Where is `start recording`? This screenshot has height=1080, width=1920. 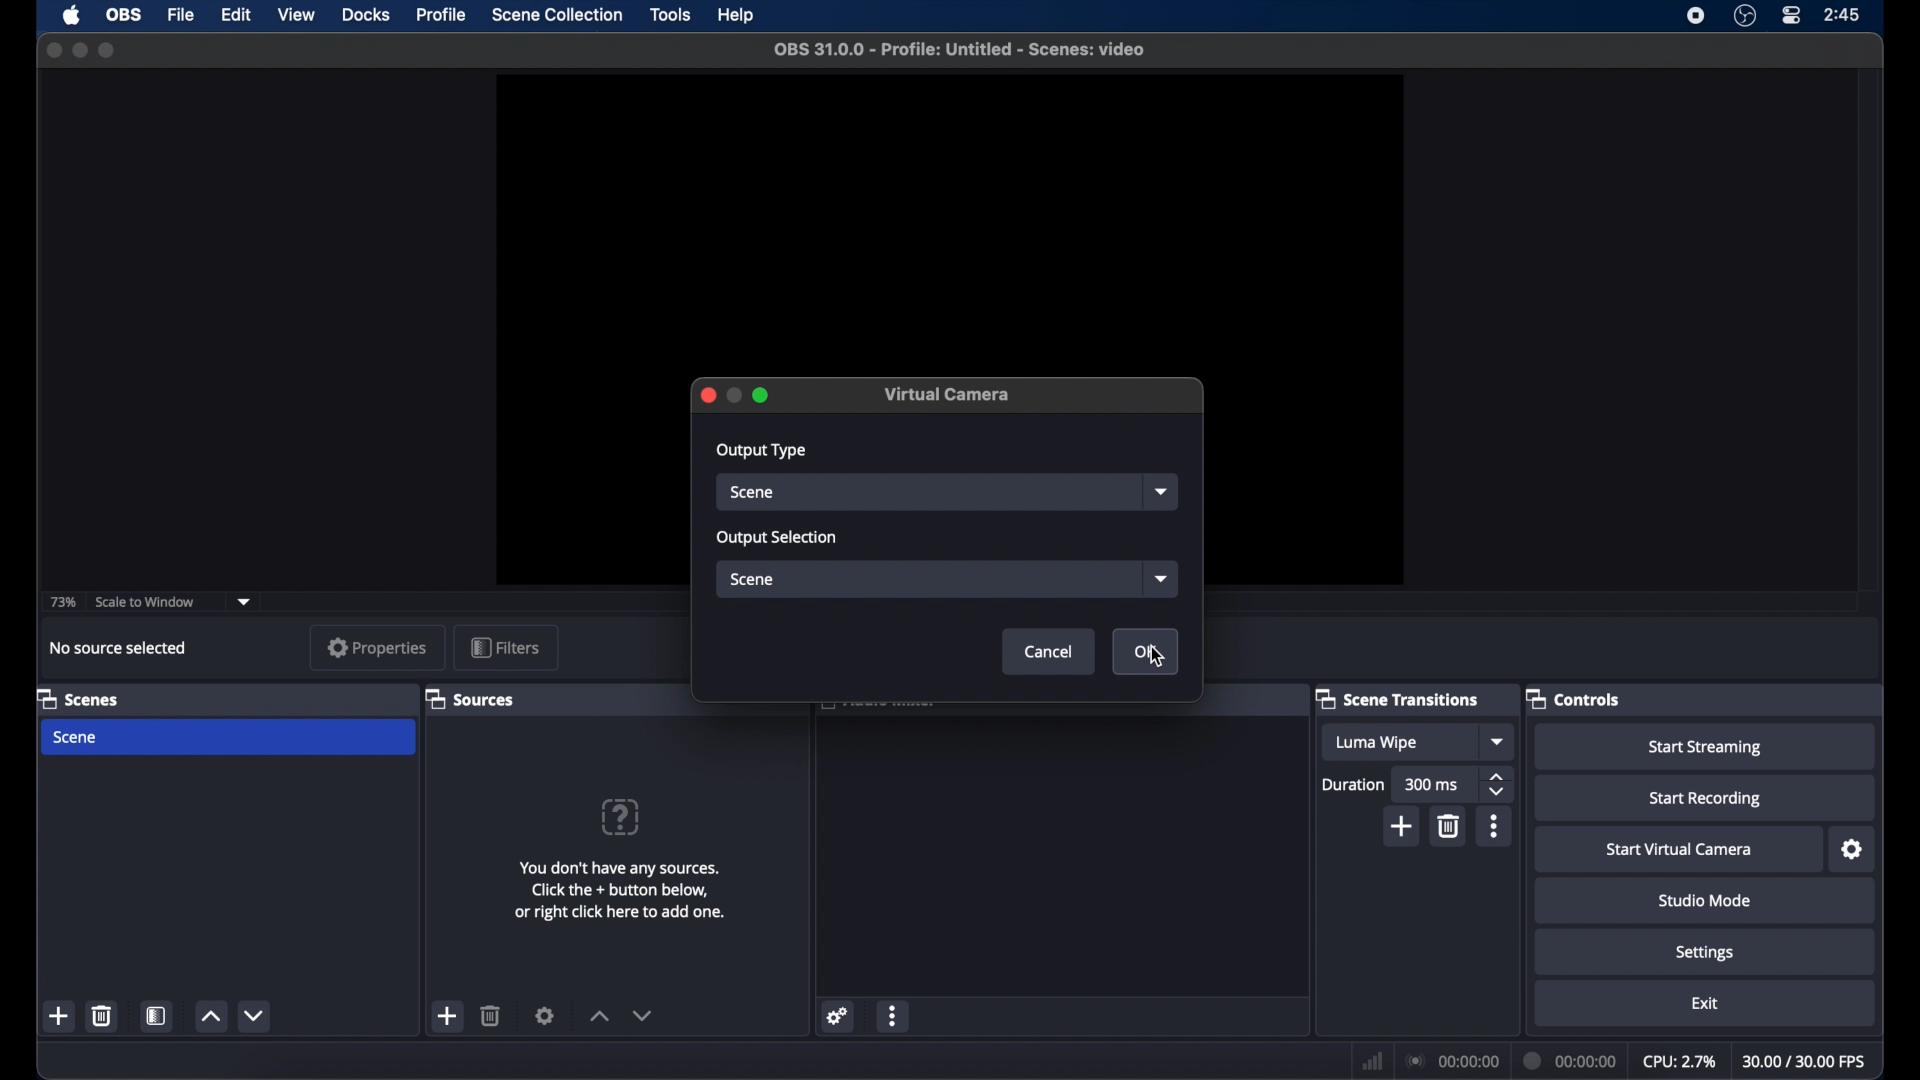 start recording is located at coordinates (1708, 798).